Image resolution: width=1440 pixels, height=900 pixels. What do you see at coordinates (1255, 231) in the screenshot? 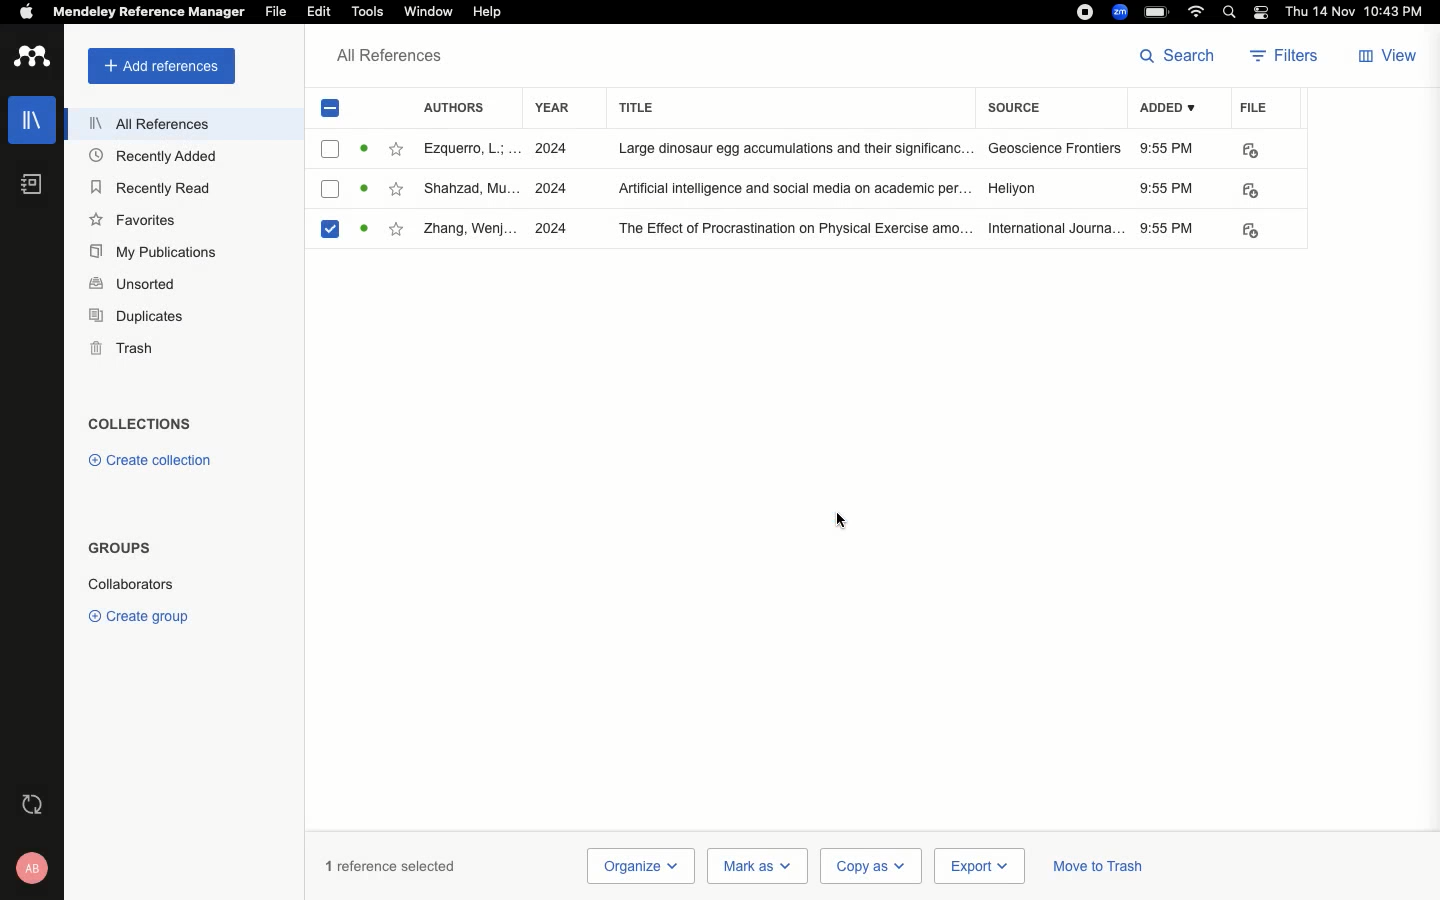
I see `PDF` at bounding box center [1255, 231].